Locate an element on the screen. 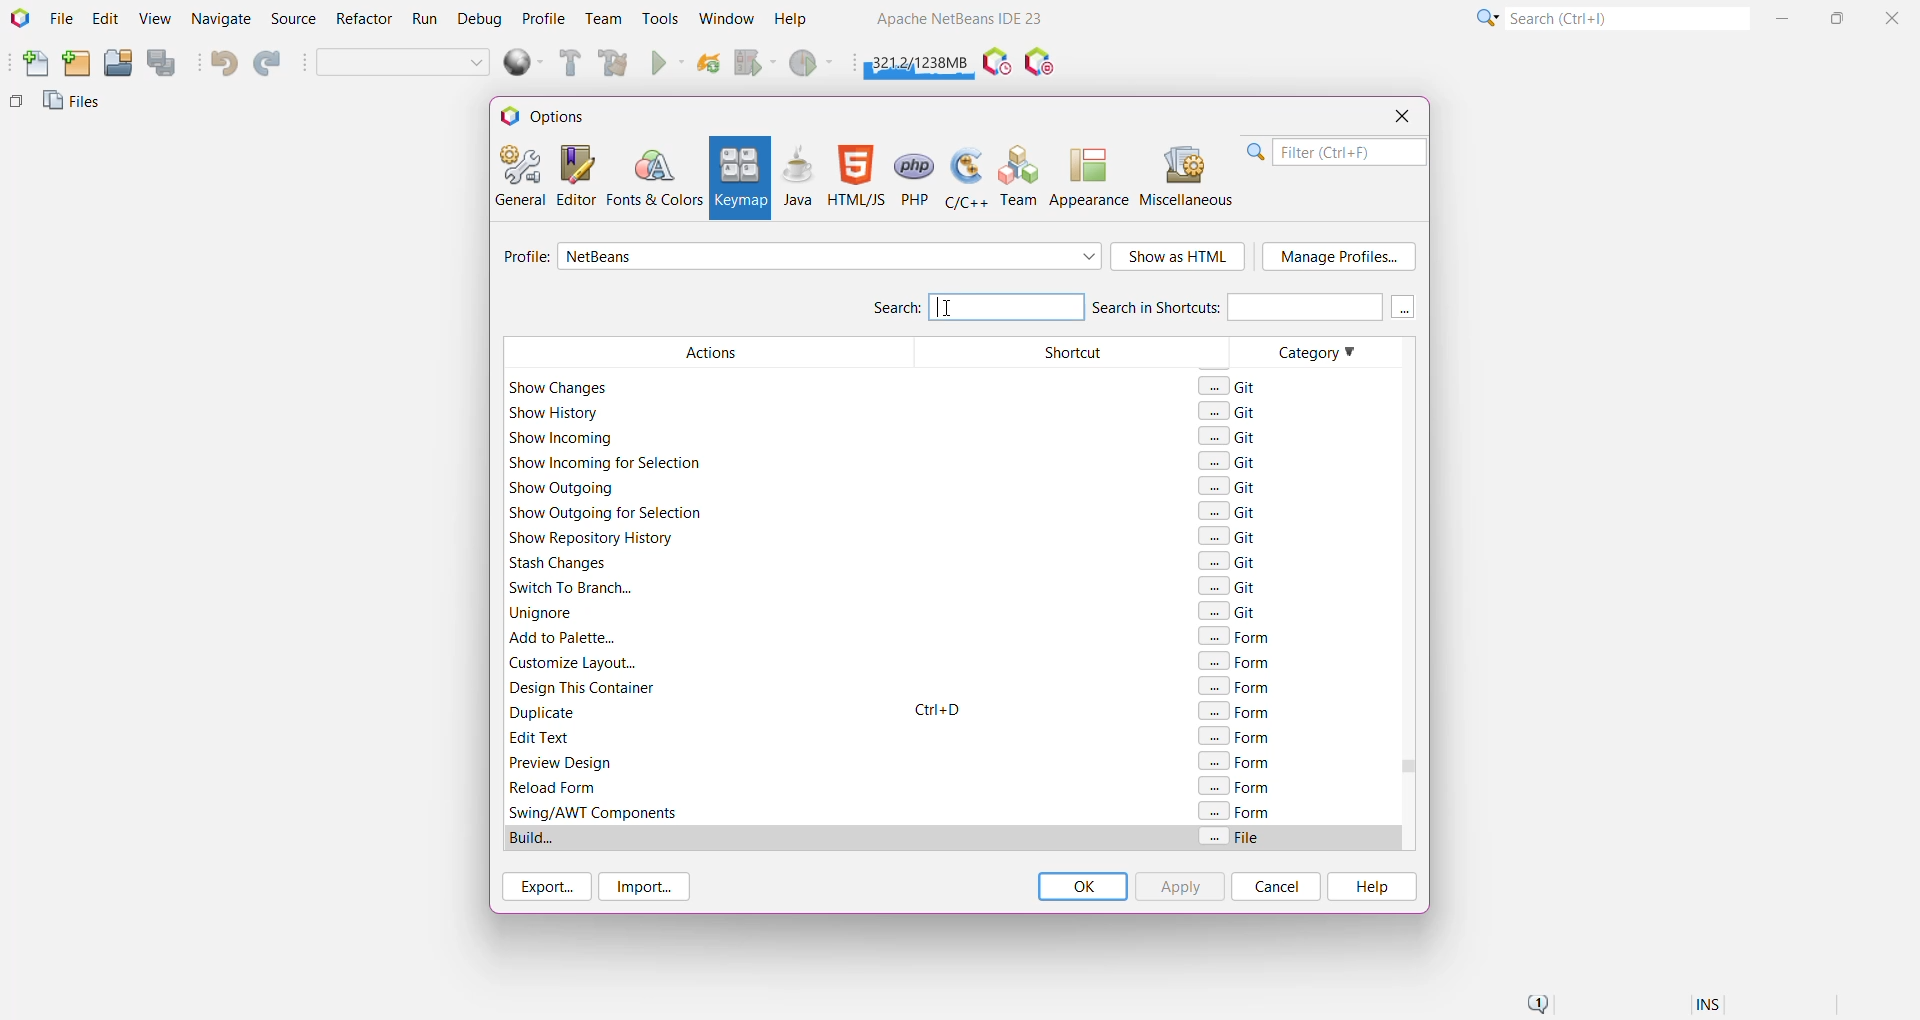 This screenshot has width=1920, height=1020.  is located at coordinates (523, 63).